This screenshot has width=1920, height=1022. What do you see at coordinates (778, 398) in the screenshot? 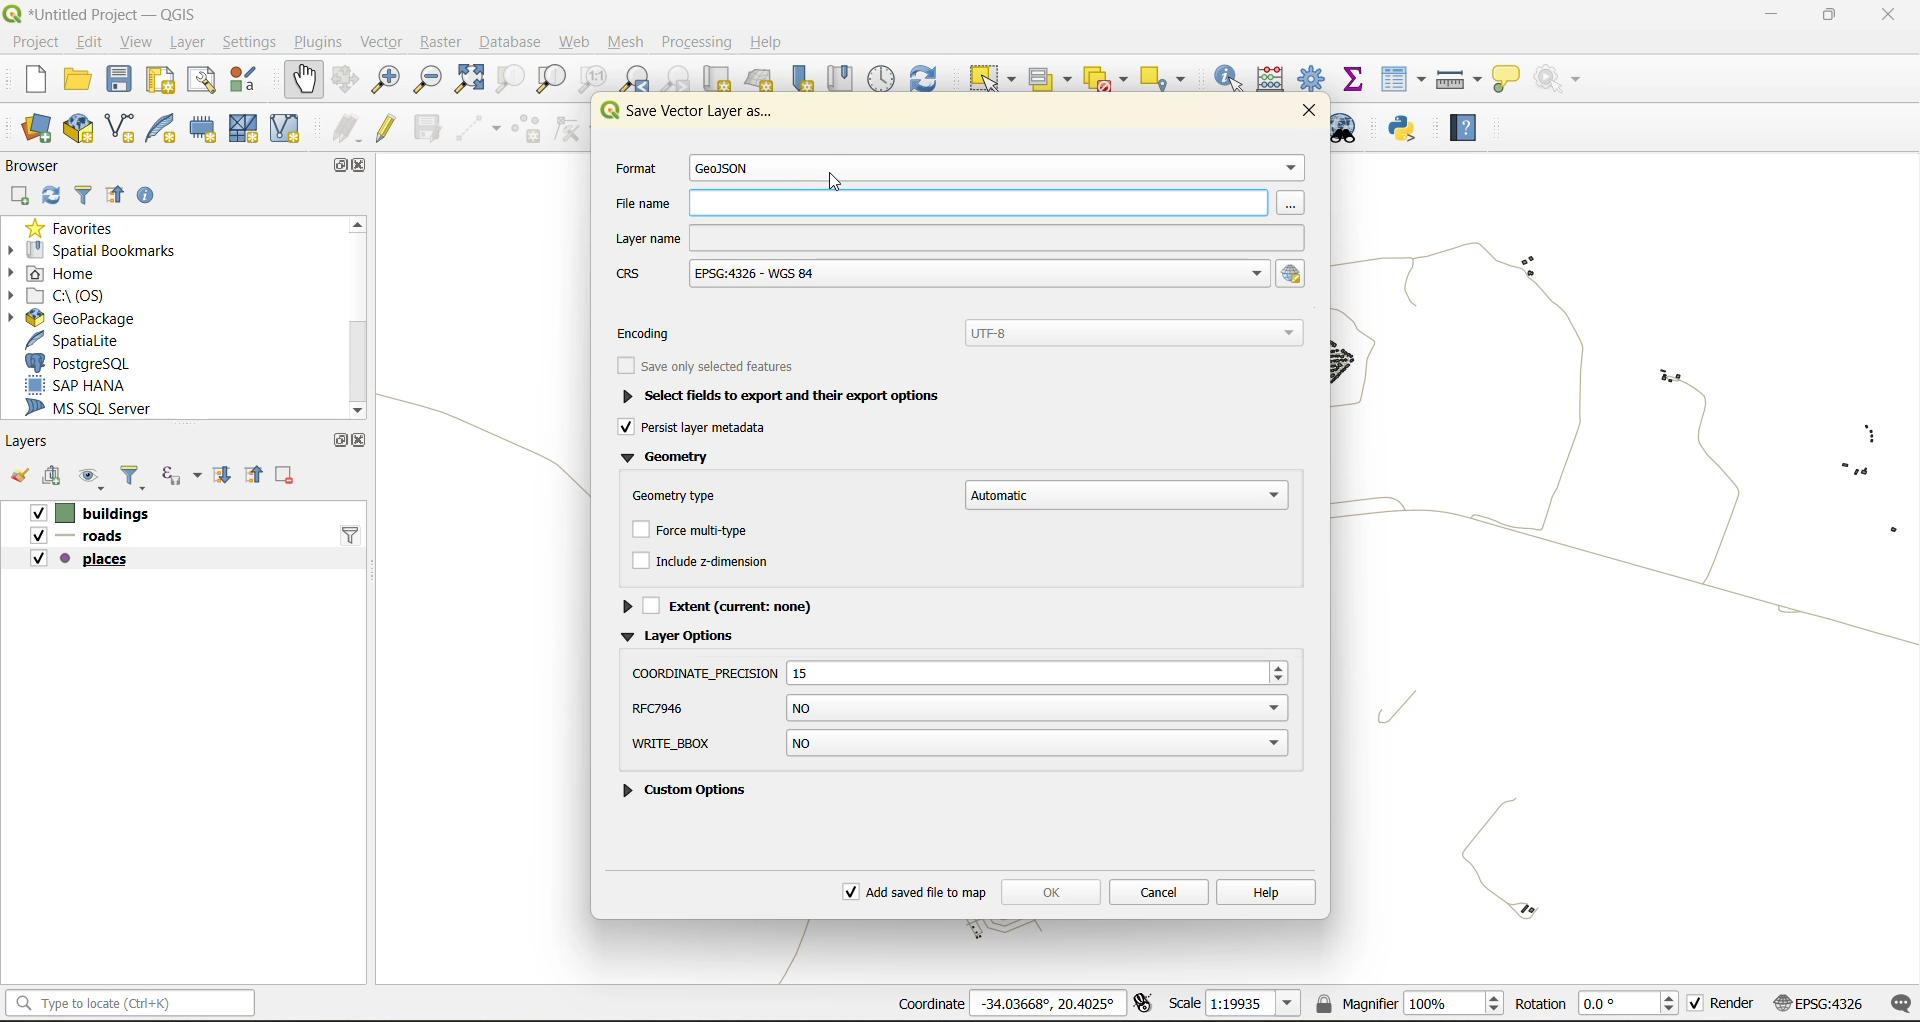
I see `selected fields to export and their export options` at bounding box center [778, 398].